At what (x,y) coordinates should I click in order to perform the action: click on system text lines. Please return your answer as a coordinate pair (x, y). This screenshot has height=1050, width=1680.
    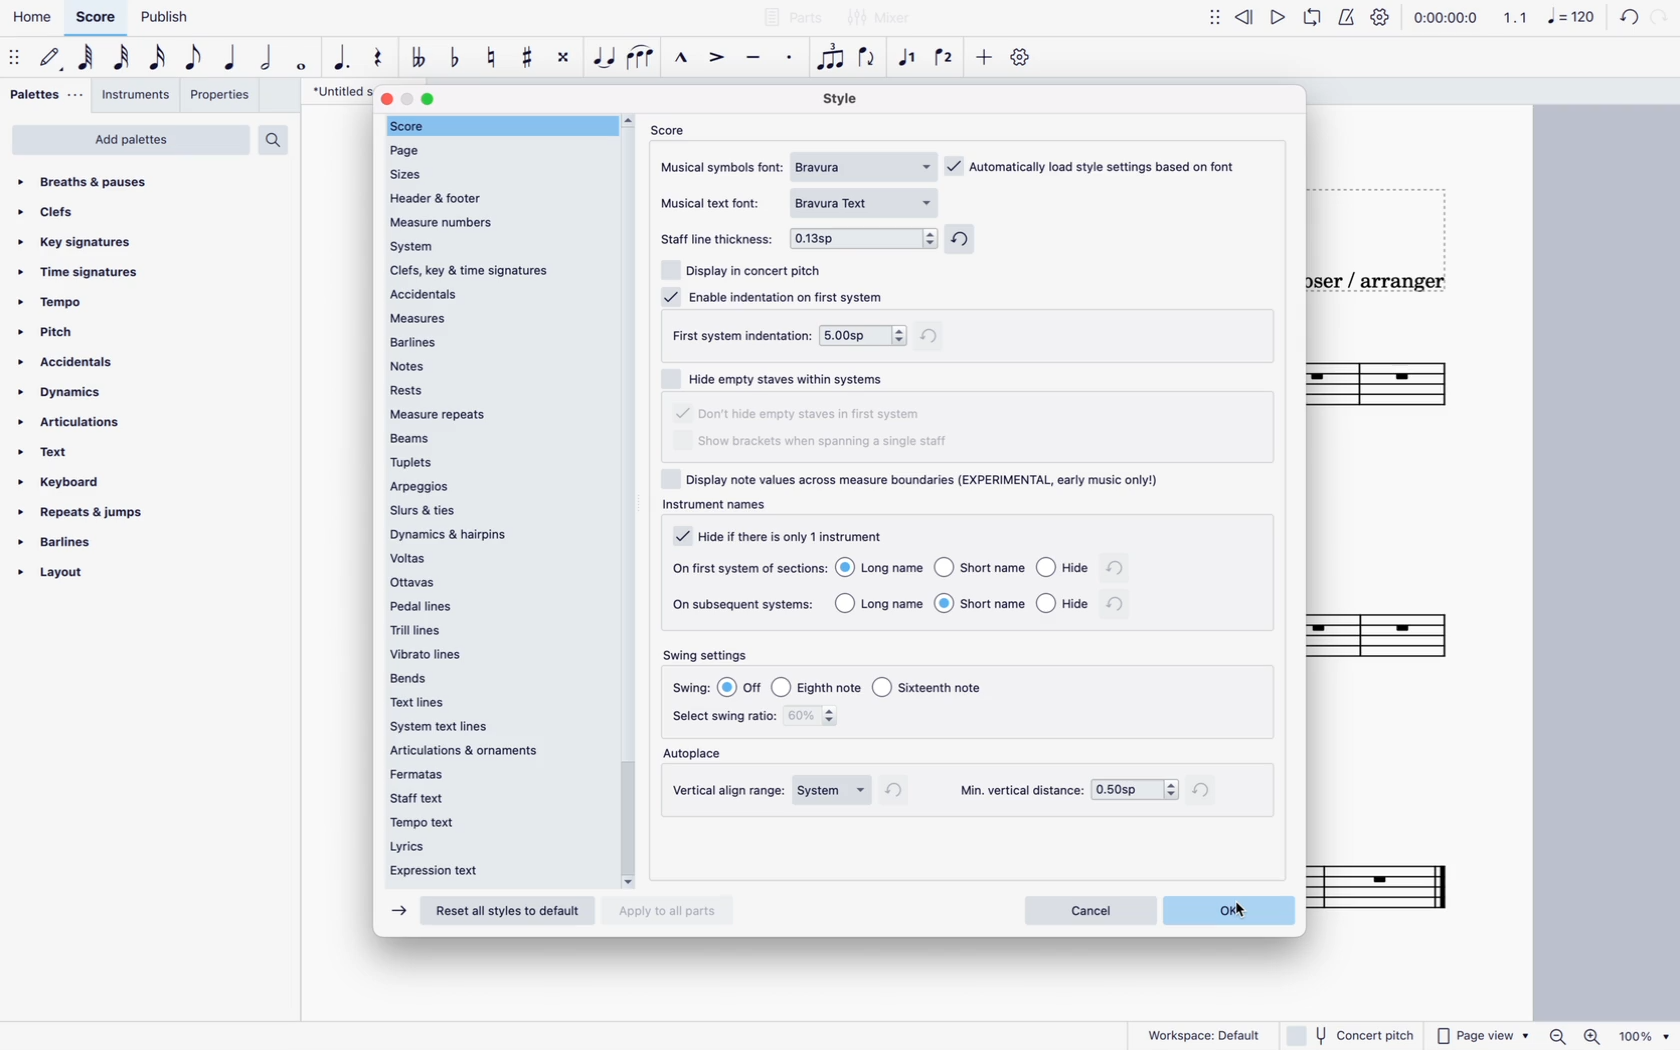
    Looking at the image, I should click on (492, 727).